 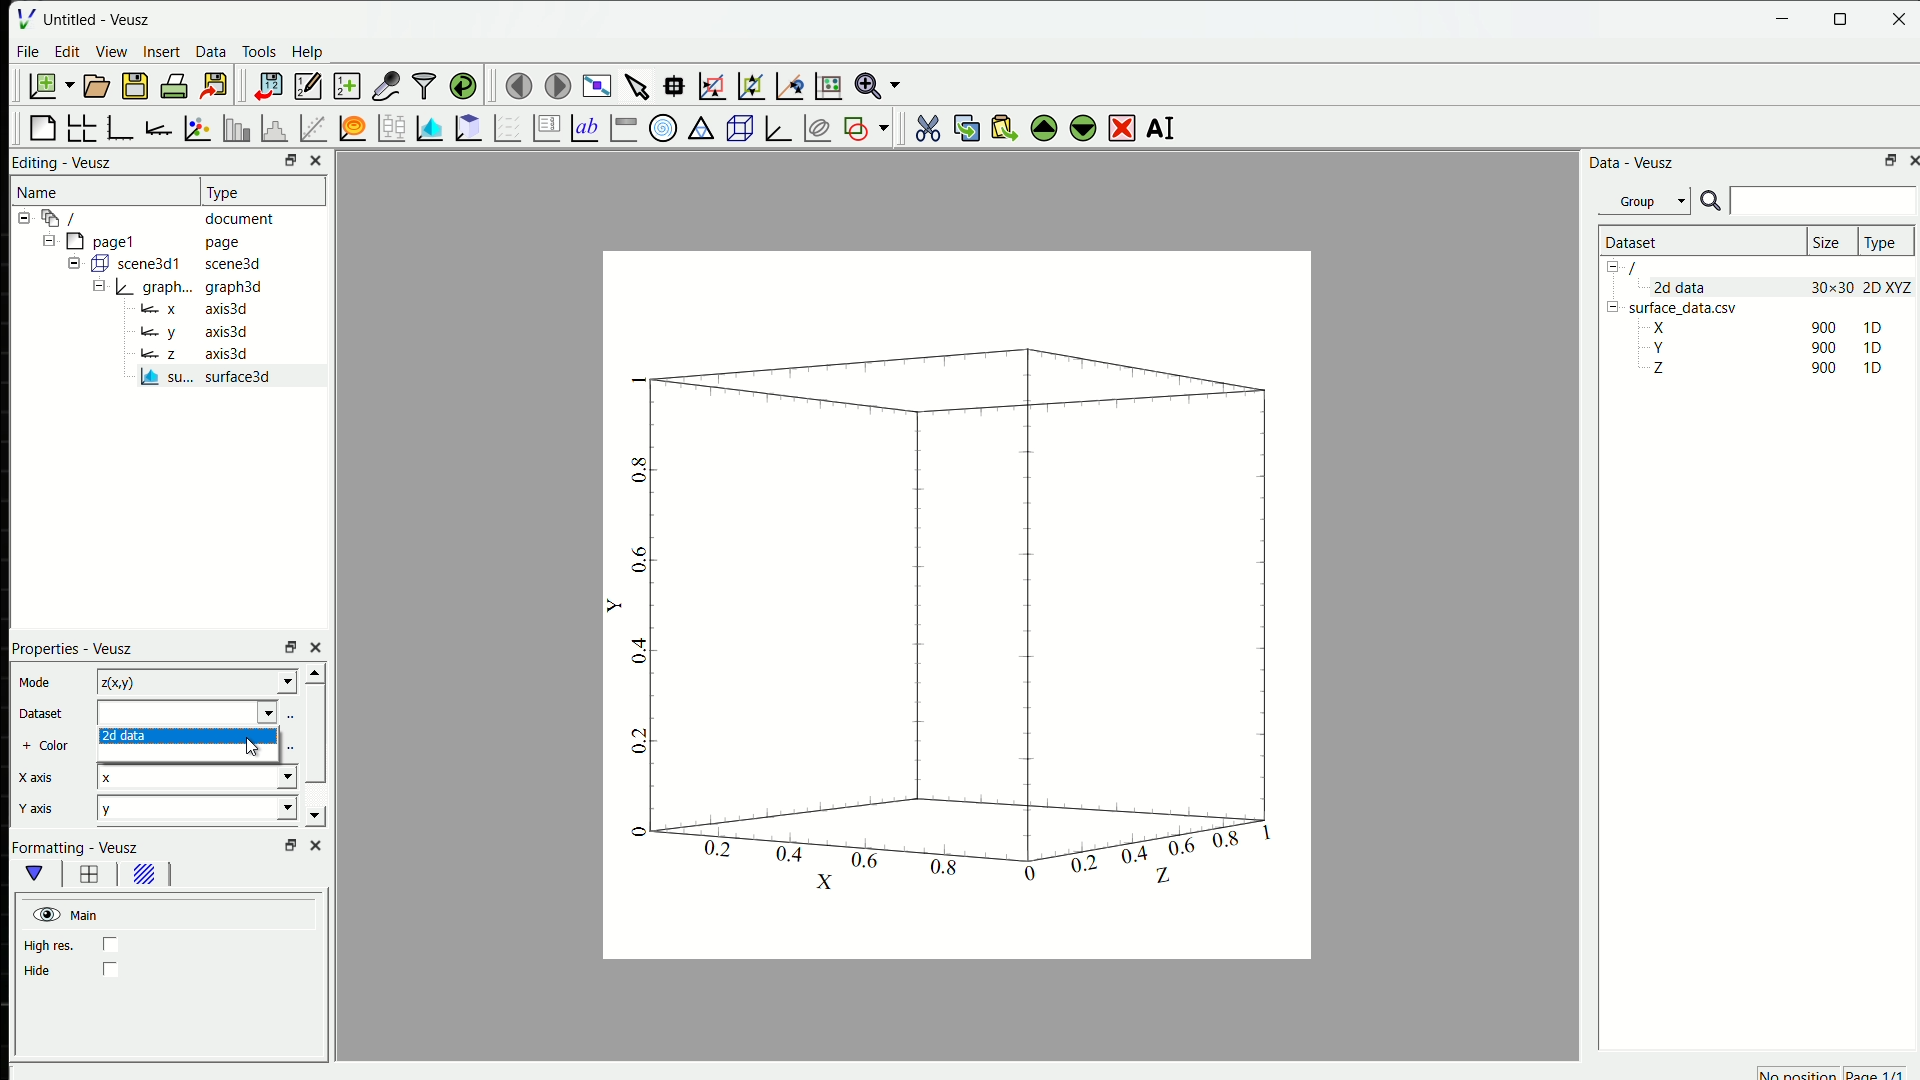 What do you see at coordinates (226, 332) in the screenshot?
I see `axis3d` at bounding box center [226, 332].